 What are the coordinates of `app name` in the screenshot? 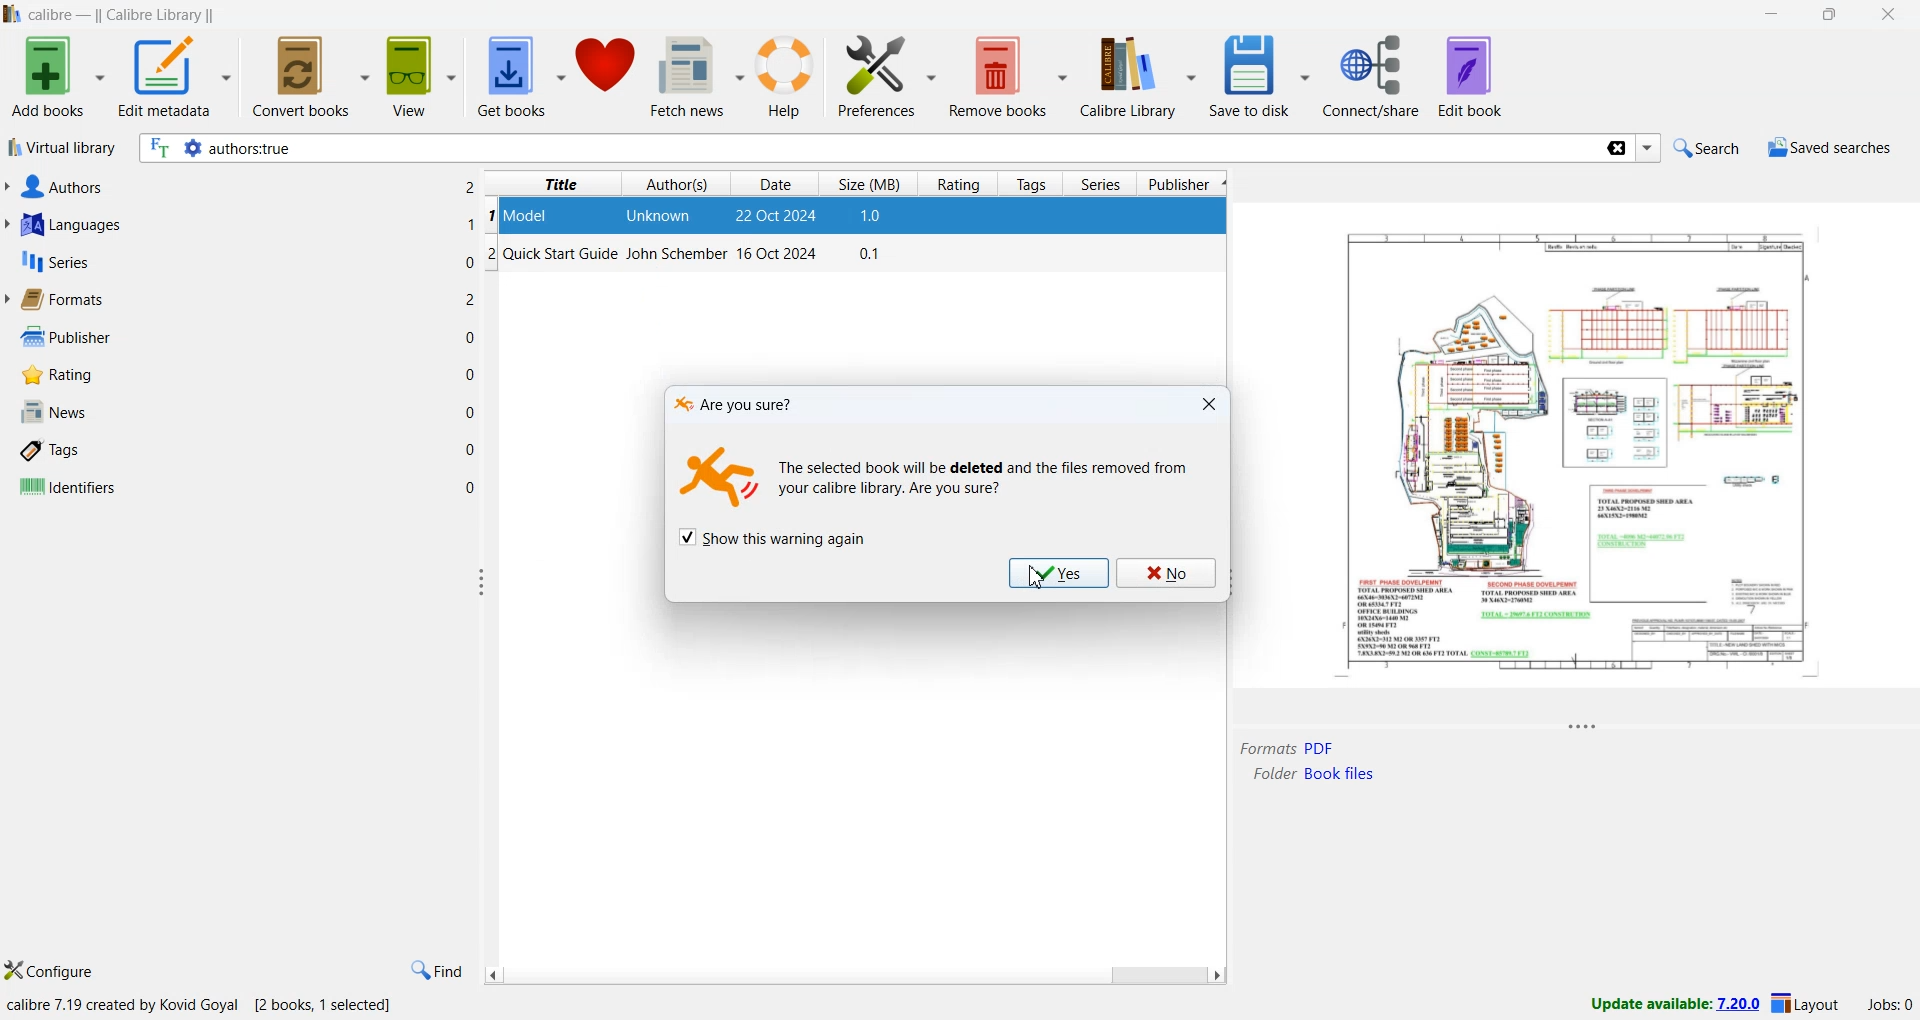 It's located at (53, 15).